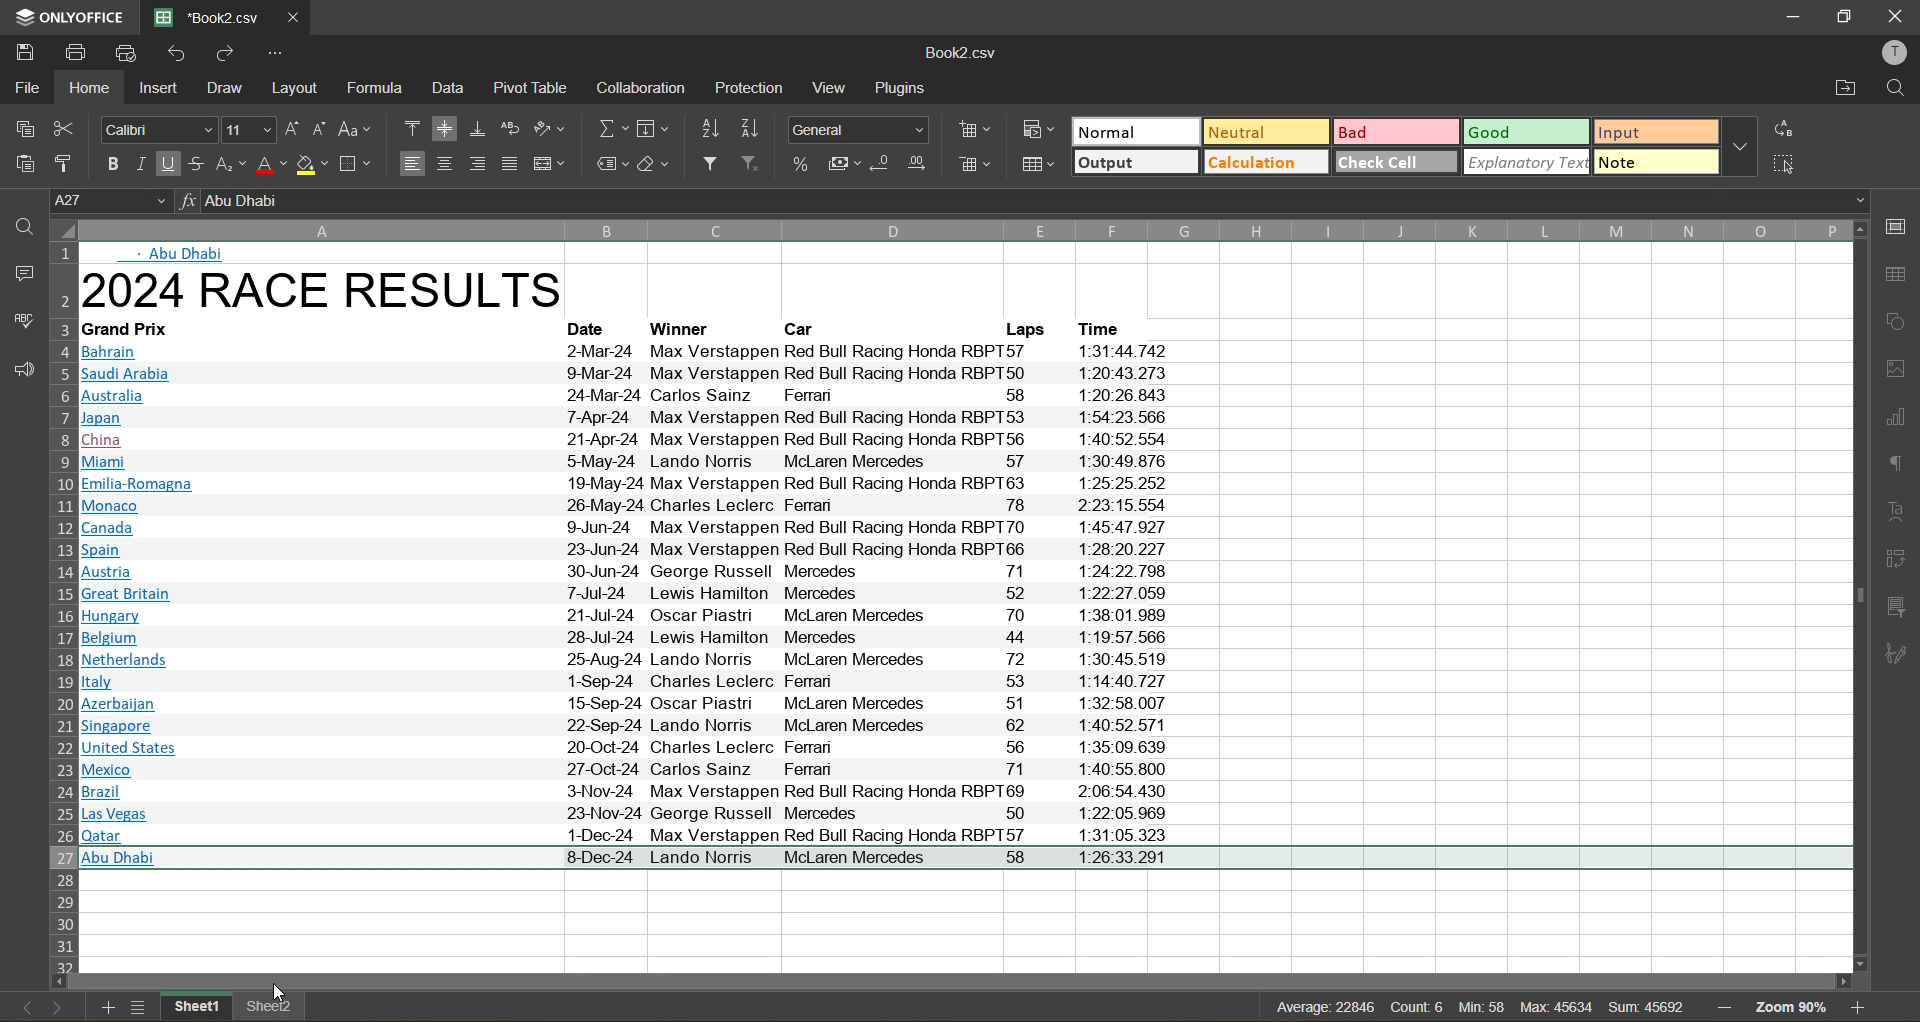 The image size is (1920, 1022). Describe the element at coordinates (1655, 131) in the screenshot. I see `input` at that location.